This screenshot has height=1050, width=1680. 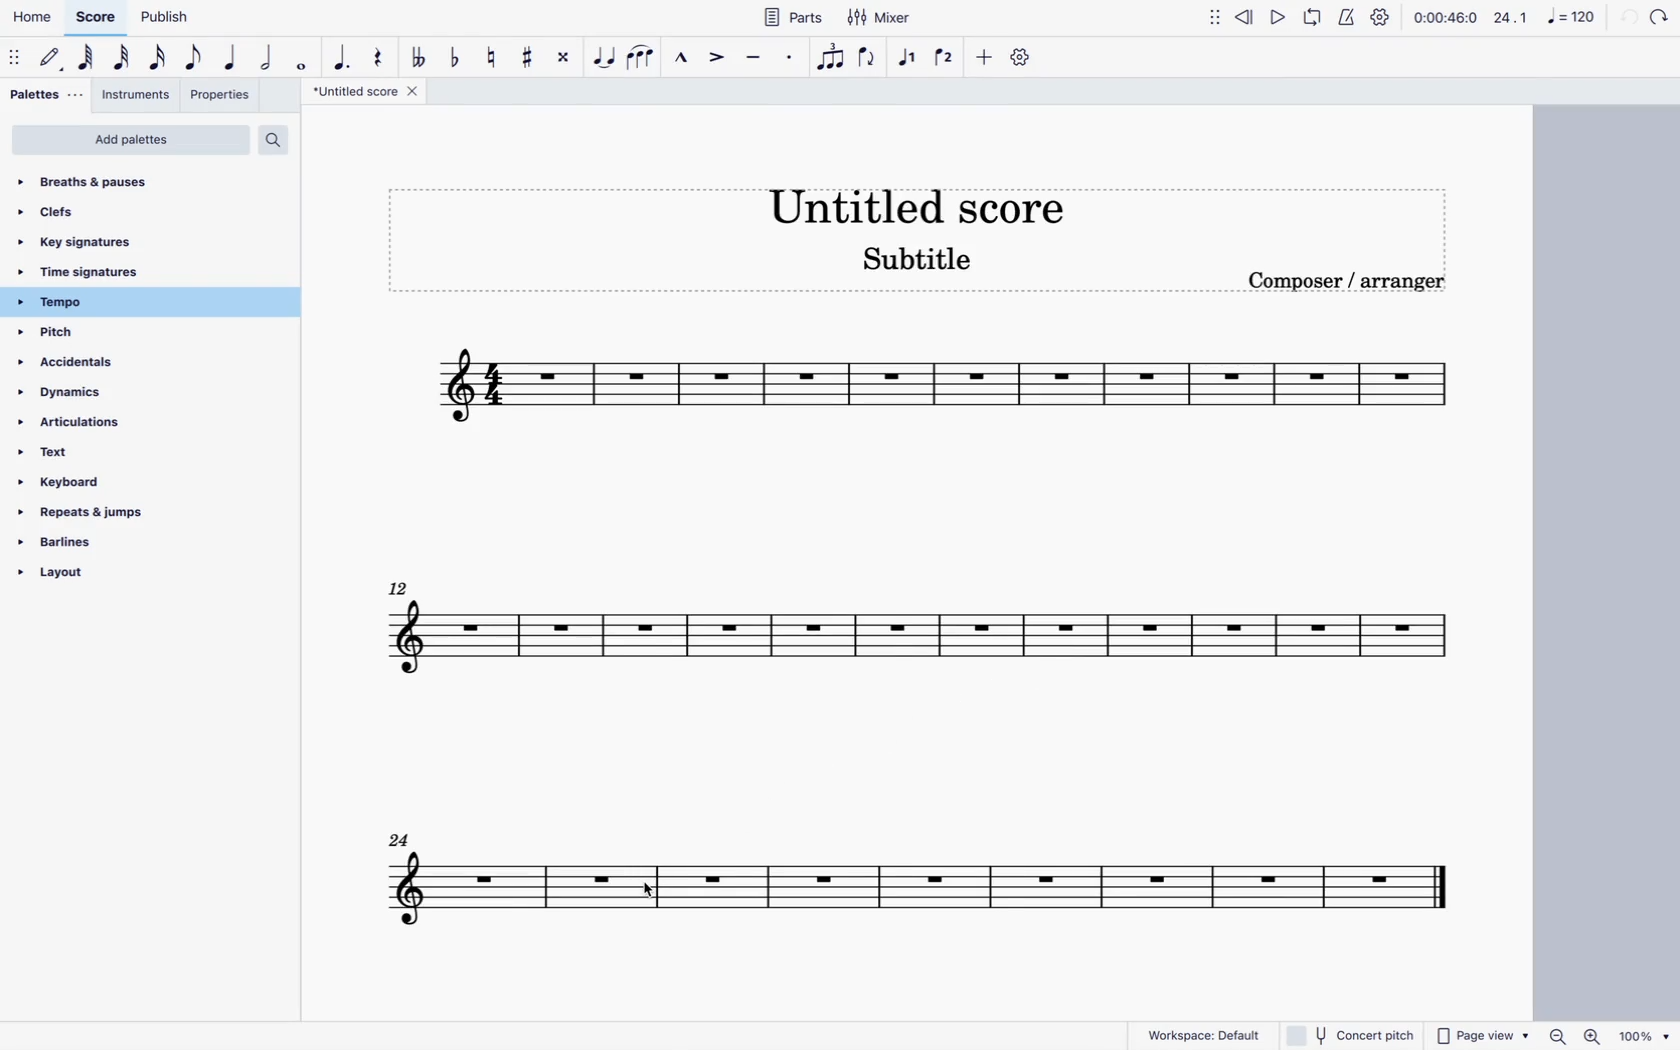 What do you see at coordinates (915, 200) in the screenshot?
I see `score title` at bounding box center [915, 200].